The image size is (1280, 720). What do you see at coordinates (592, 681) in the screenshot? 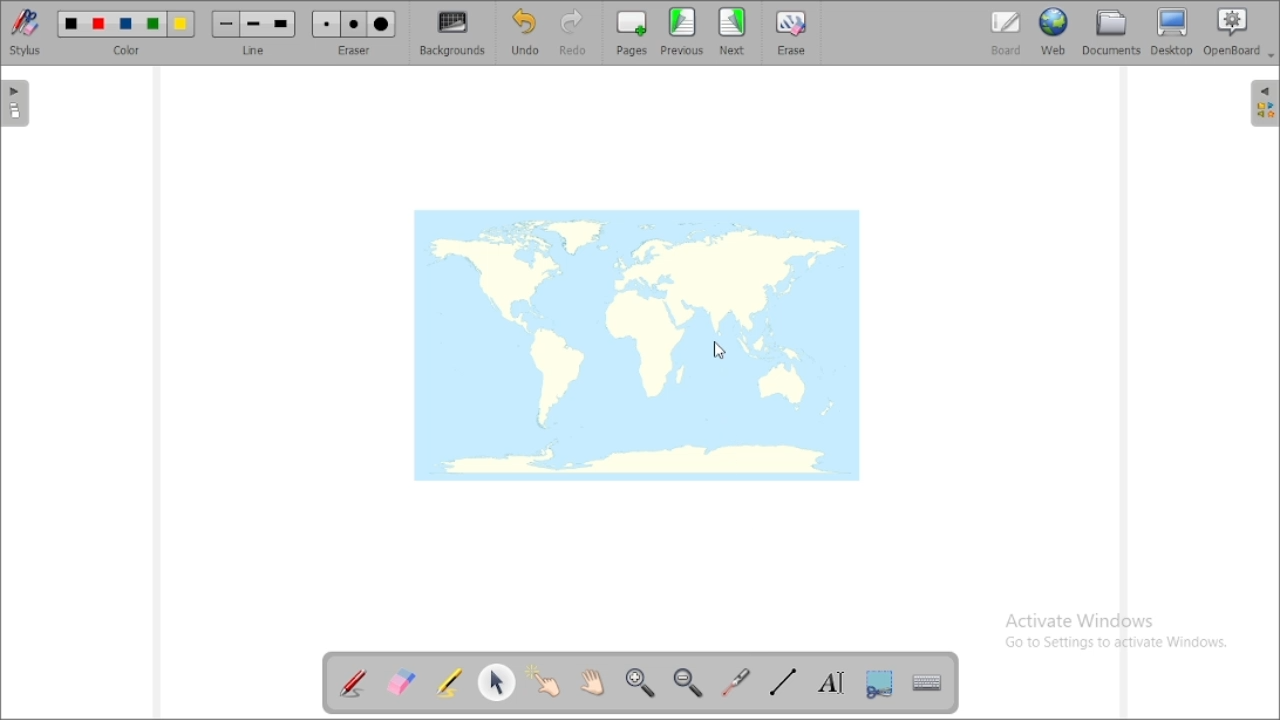
I see `scroll page` at bounding box center [592, 681].